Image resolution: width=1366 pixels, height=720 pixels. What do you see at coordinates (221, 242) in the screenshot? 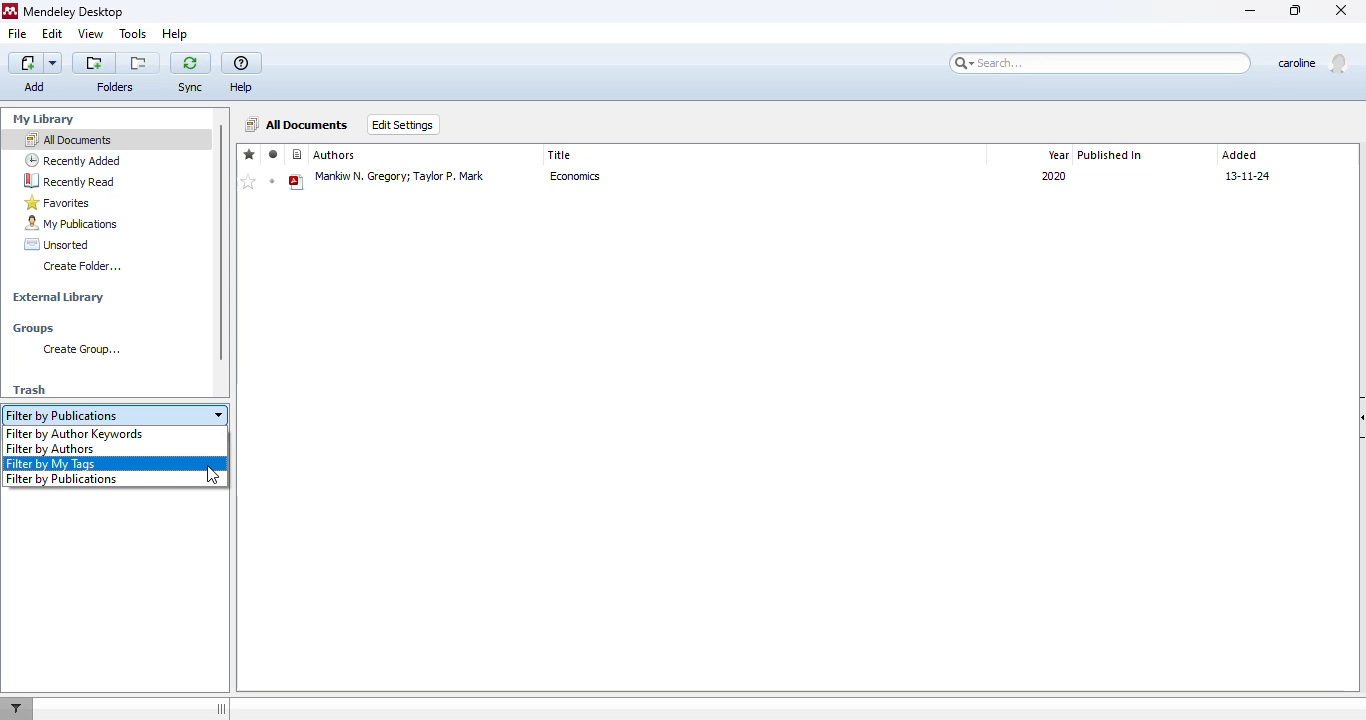
I see `vertical scroll bar` at bounding box center [221, 242].